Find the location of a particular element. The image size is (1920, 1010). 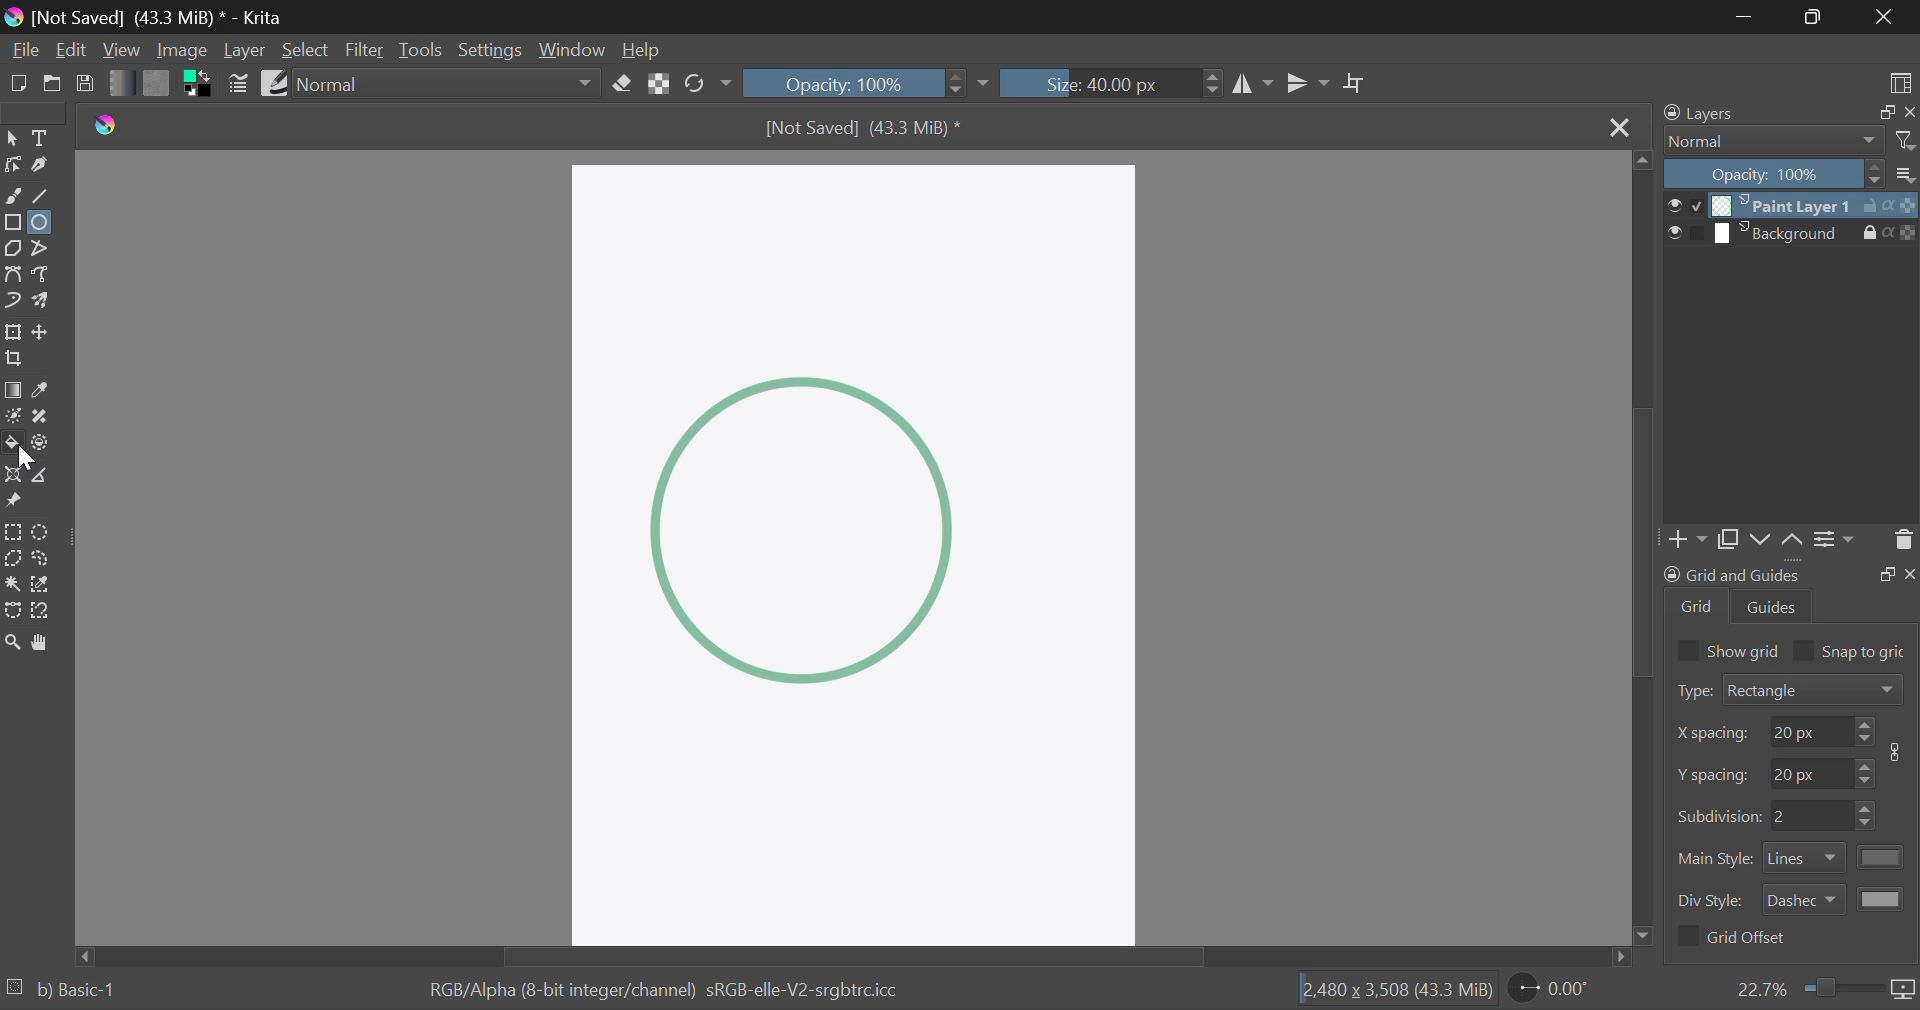

Text is located at coordinates (40, 138).